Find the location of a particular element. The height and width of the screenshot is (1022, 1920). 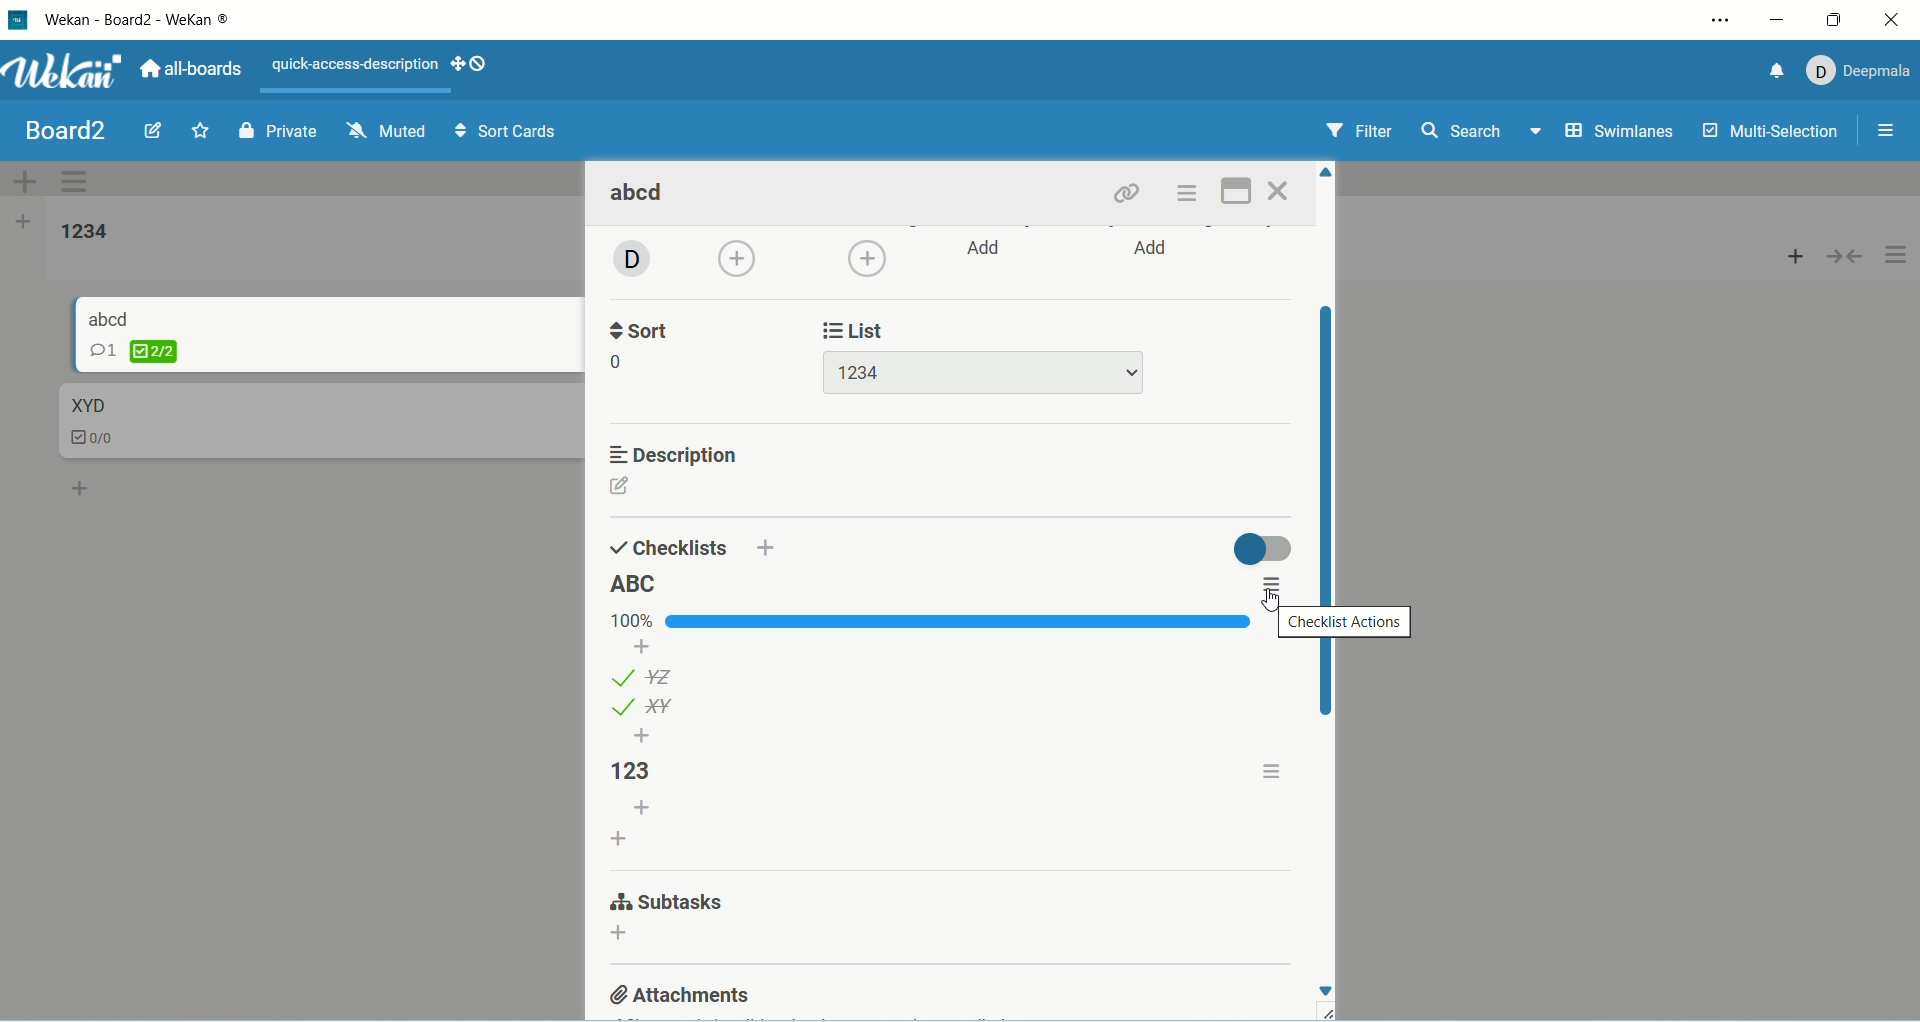

close is located at coordinates (1280, 191).